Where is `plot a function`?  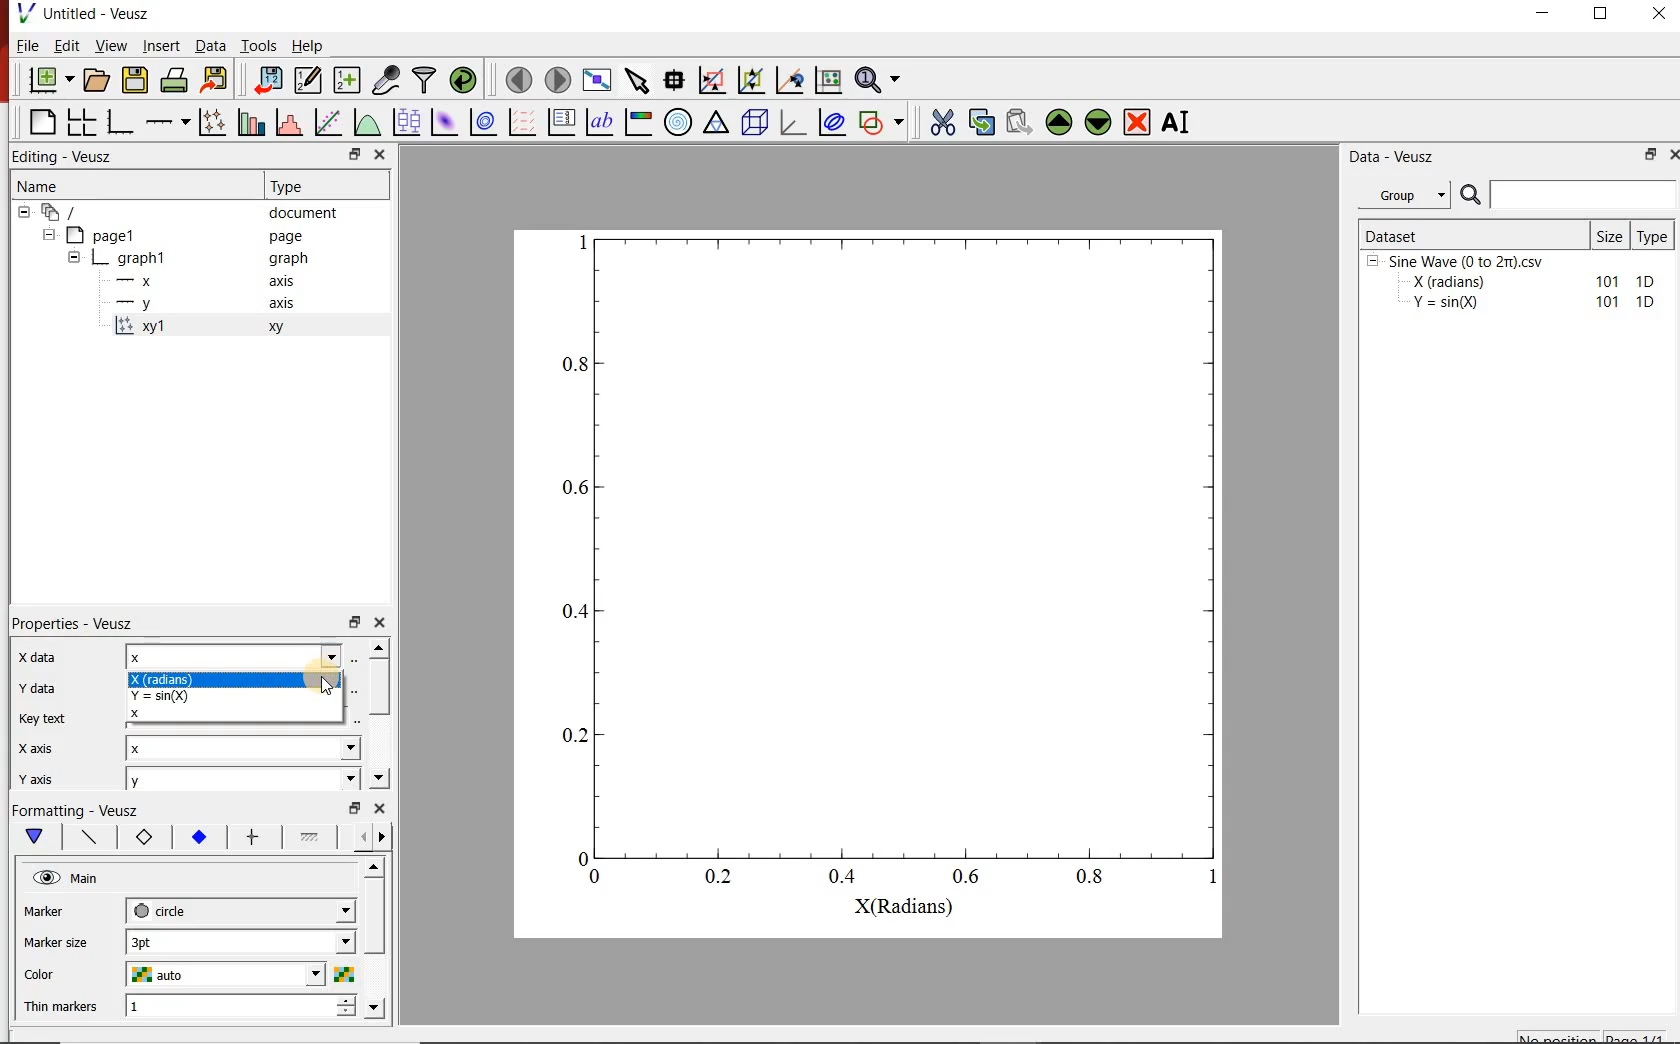
plot a function is located at coordinates (369, 121).